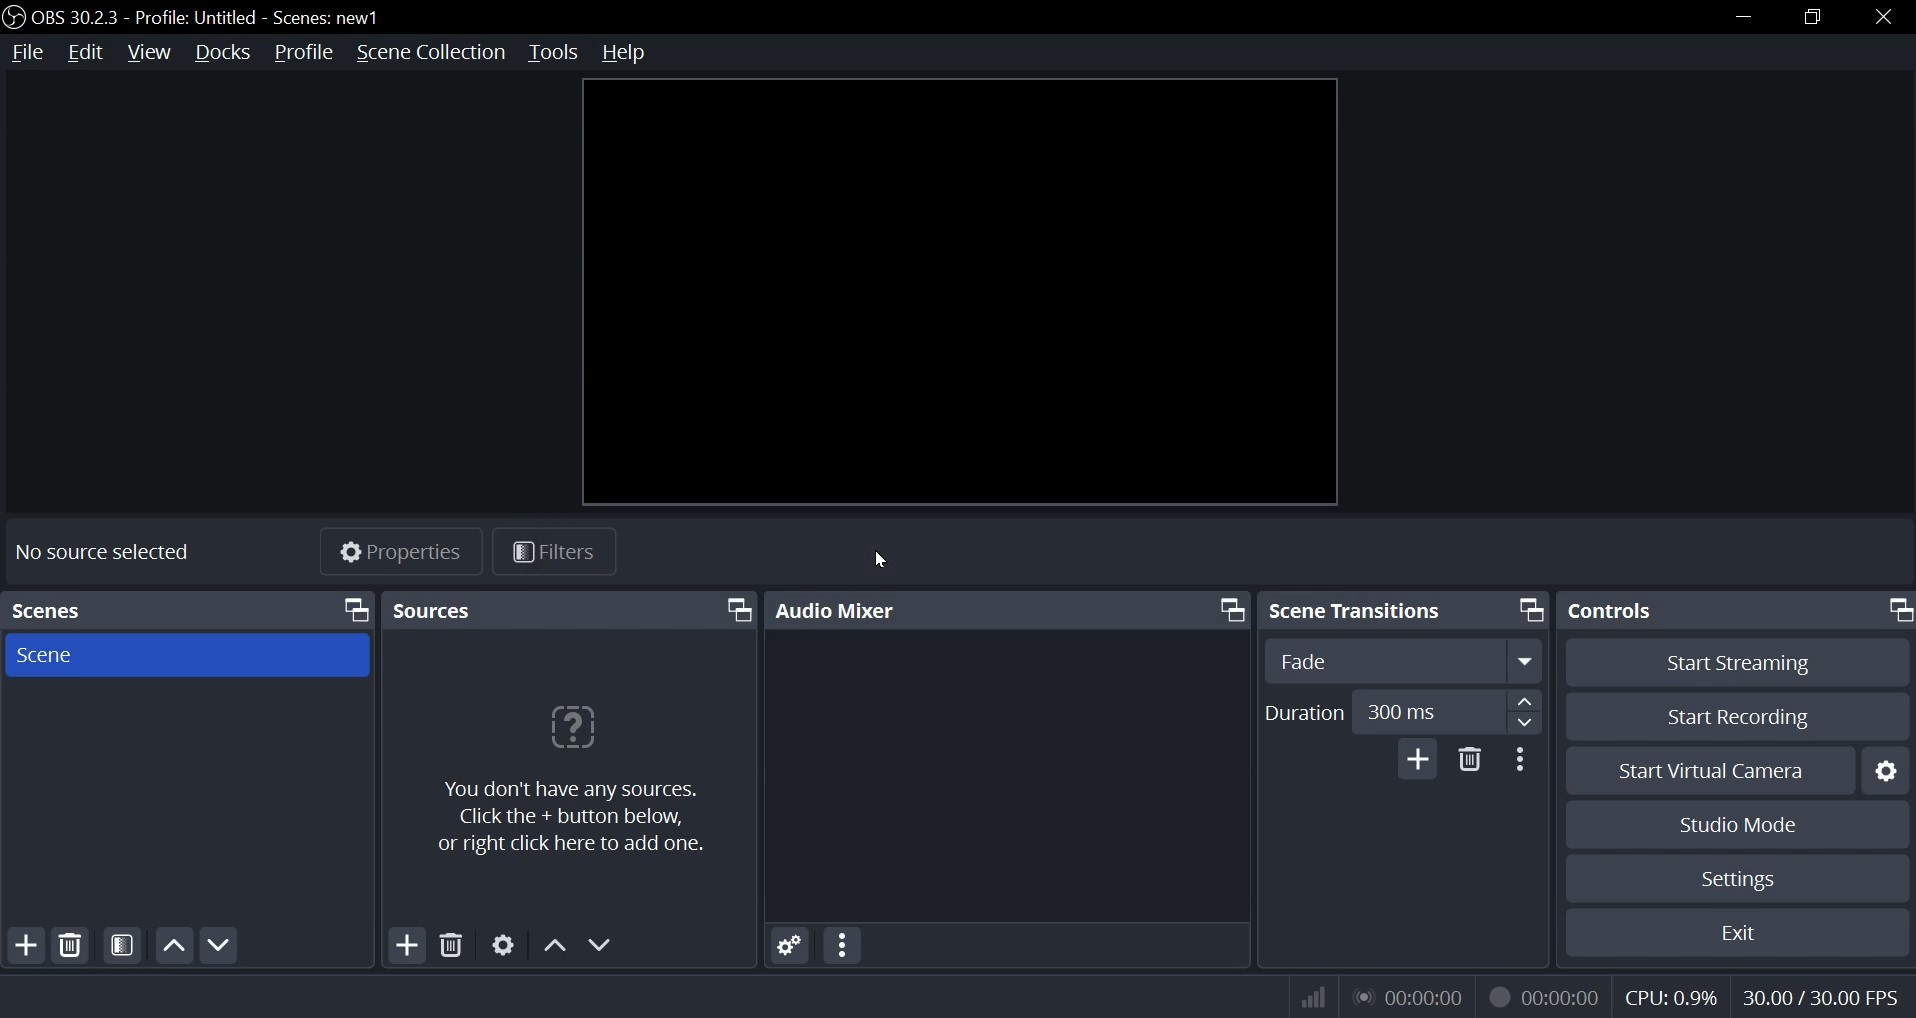 The image size is (1916, 1018). I want to click on add, so click(406, 945).